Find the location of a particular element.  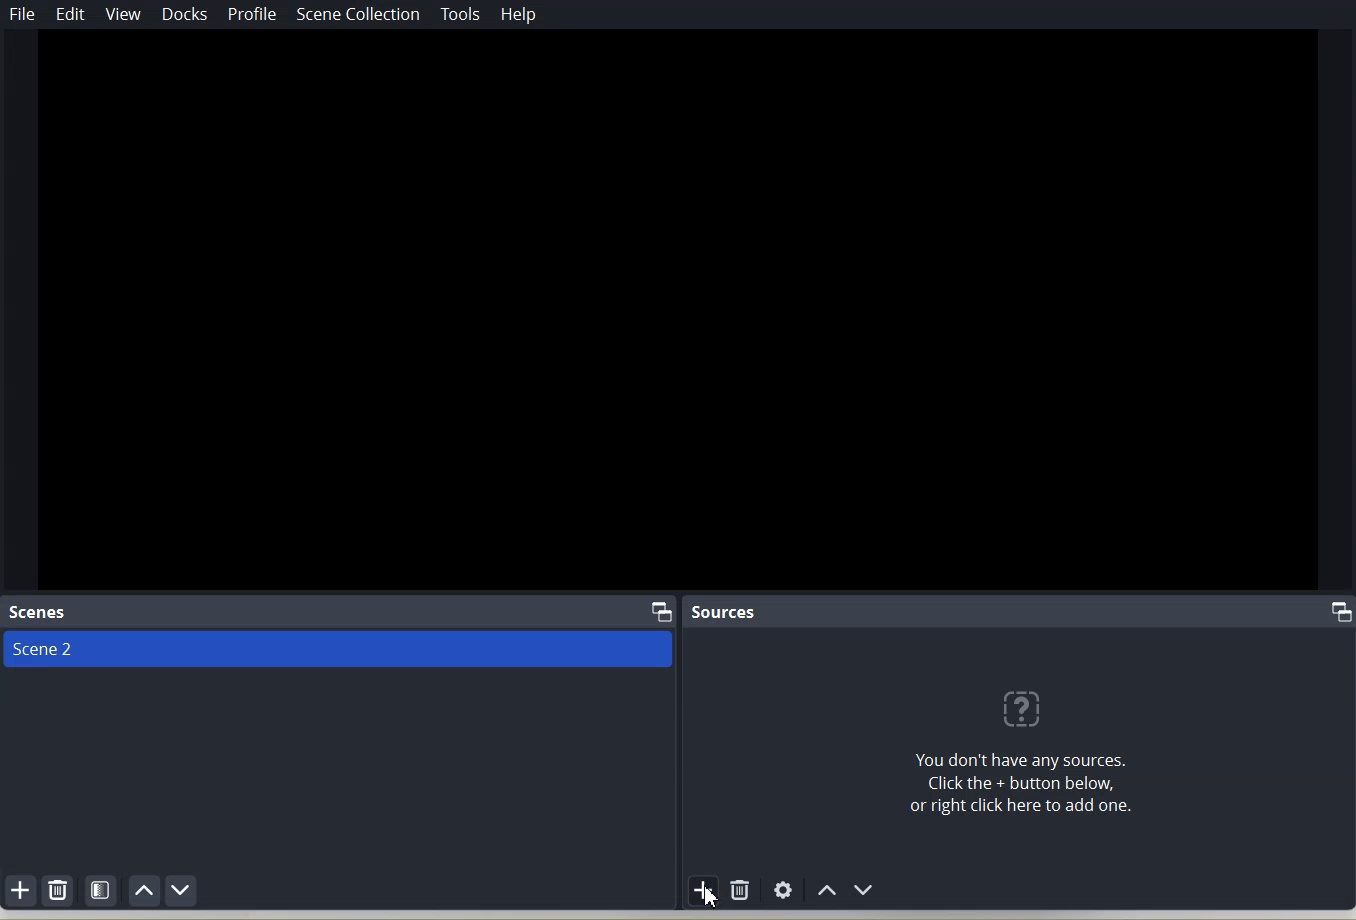

Move Source up is located at coordinates (825, 890).